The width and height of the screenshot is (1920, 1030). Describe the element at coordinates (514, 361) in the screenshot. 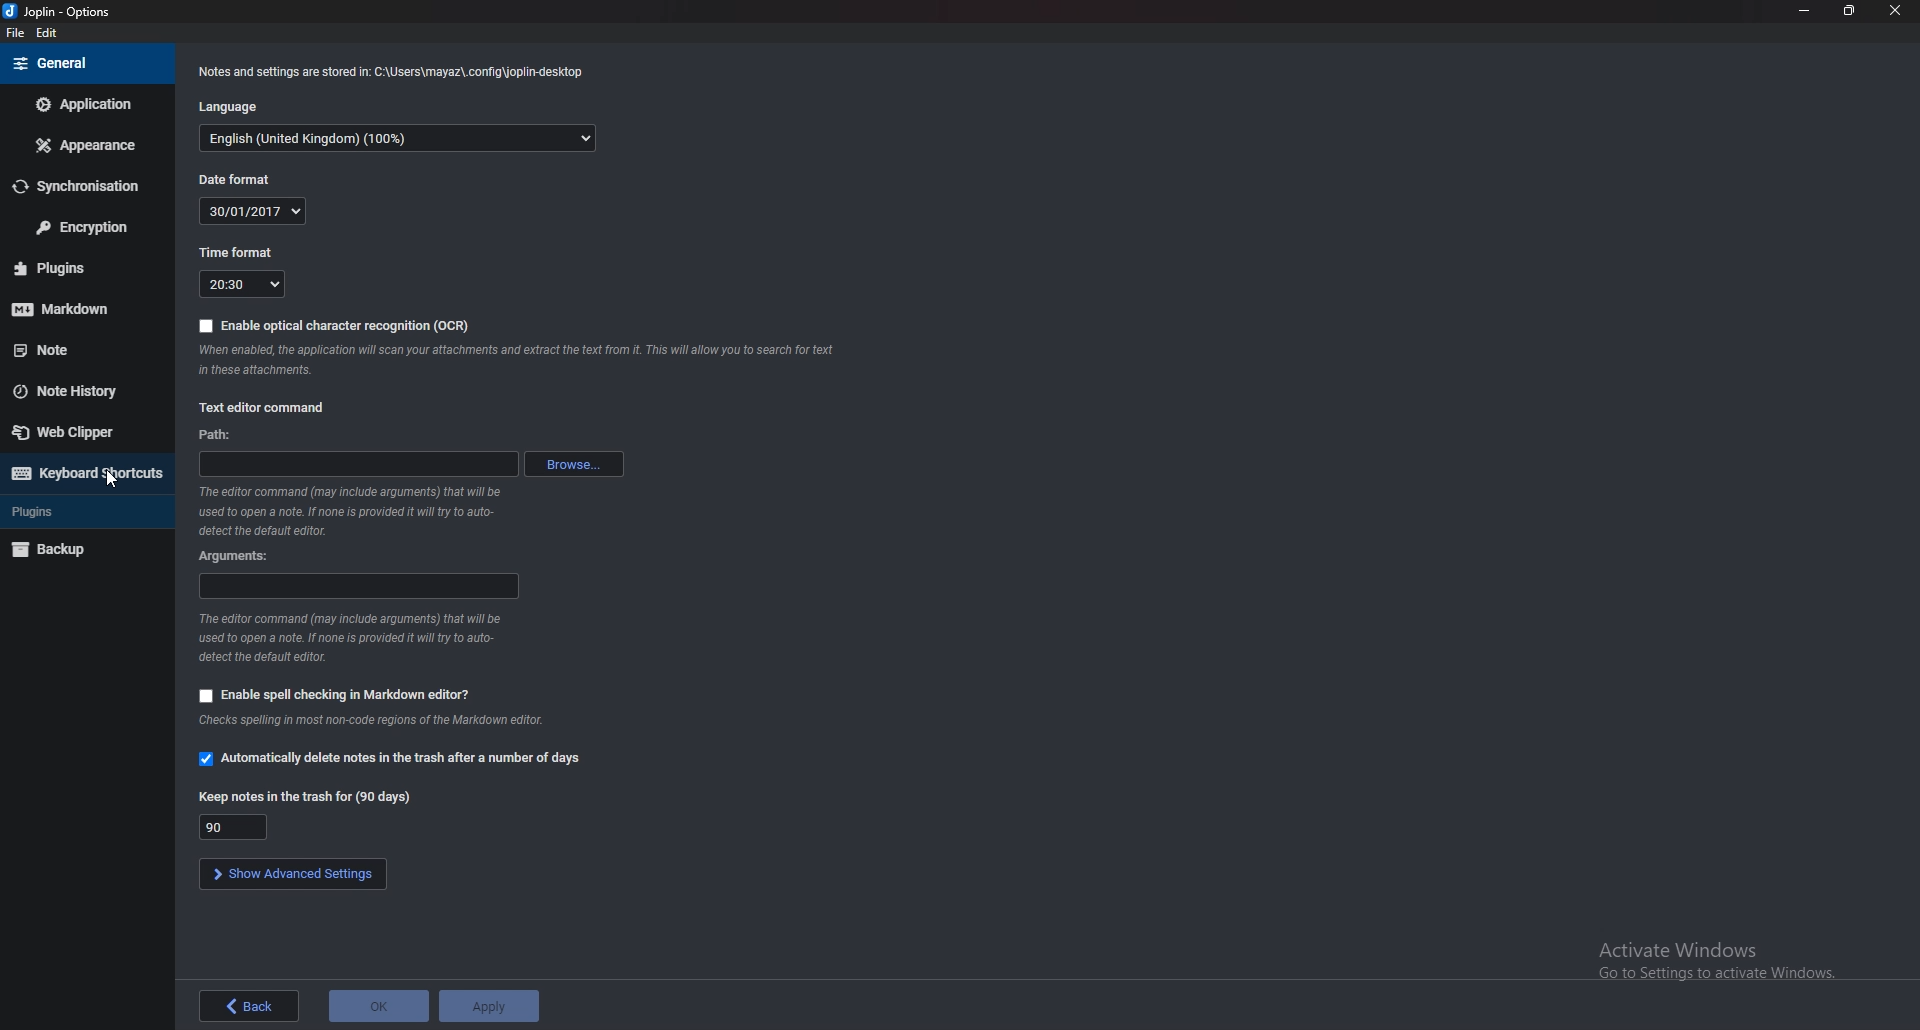

I see `Info` at that location.